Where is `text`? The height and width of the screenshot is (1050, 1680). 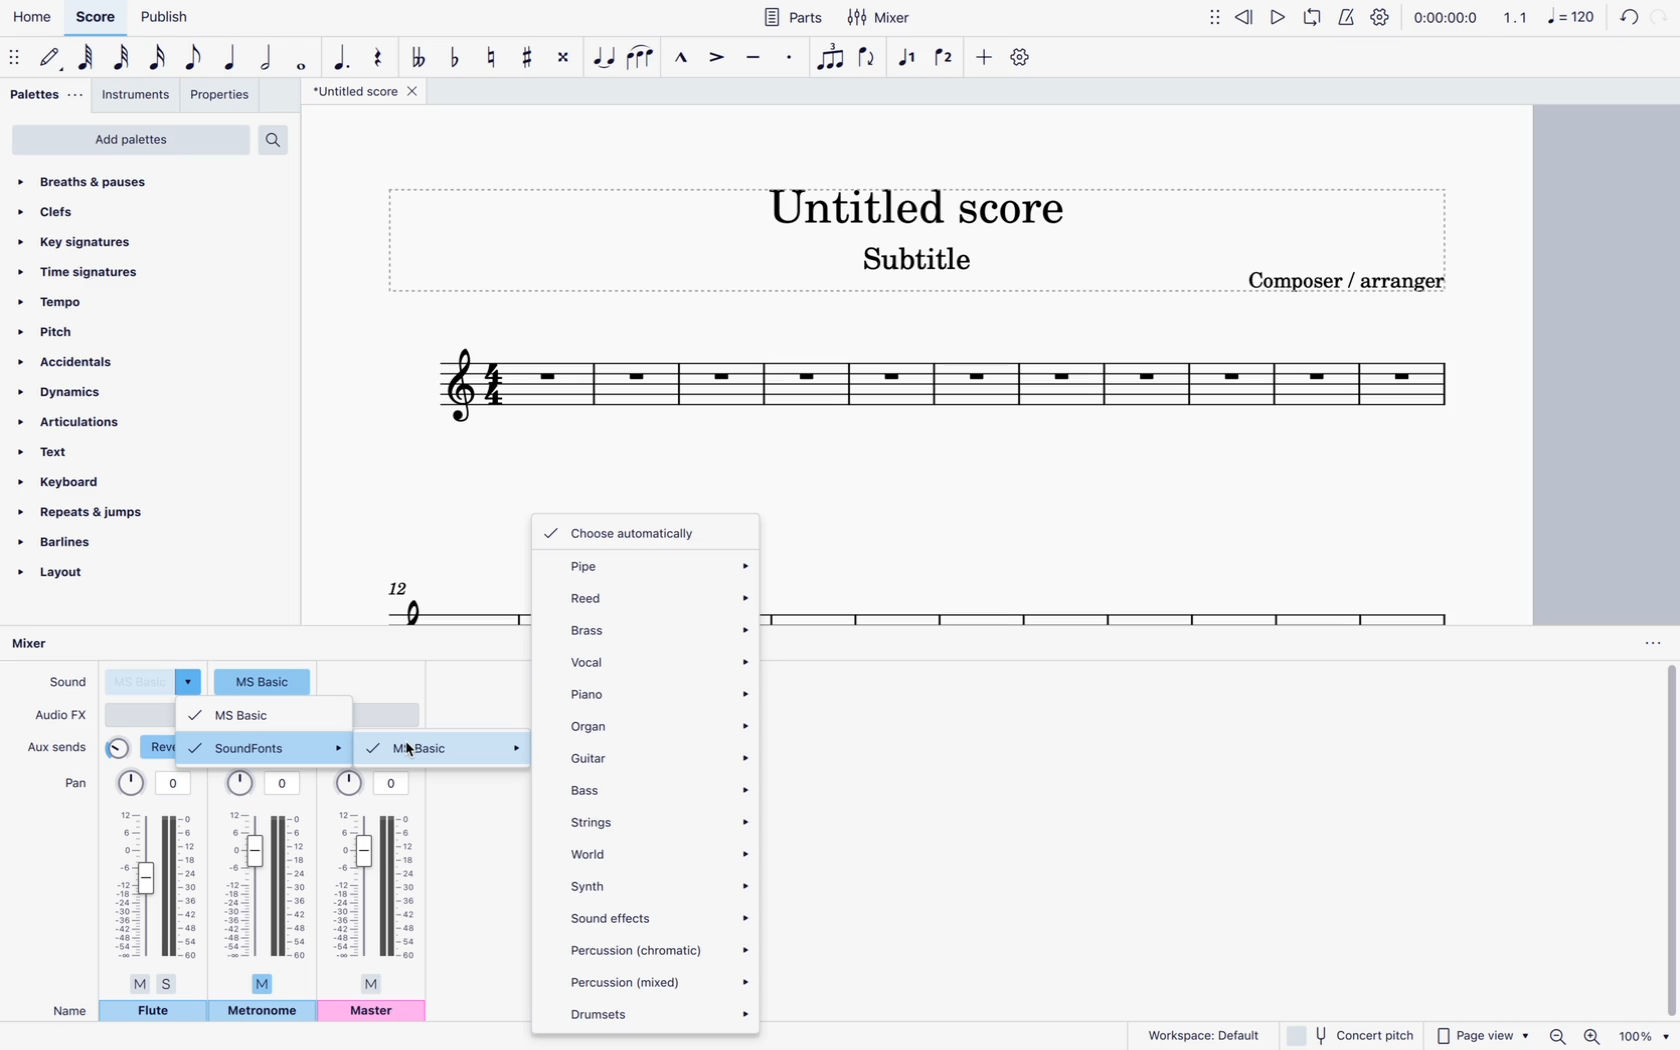 text is located at coordinates (74, 454).